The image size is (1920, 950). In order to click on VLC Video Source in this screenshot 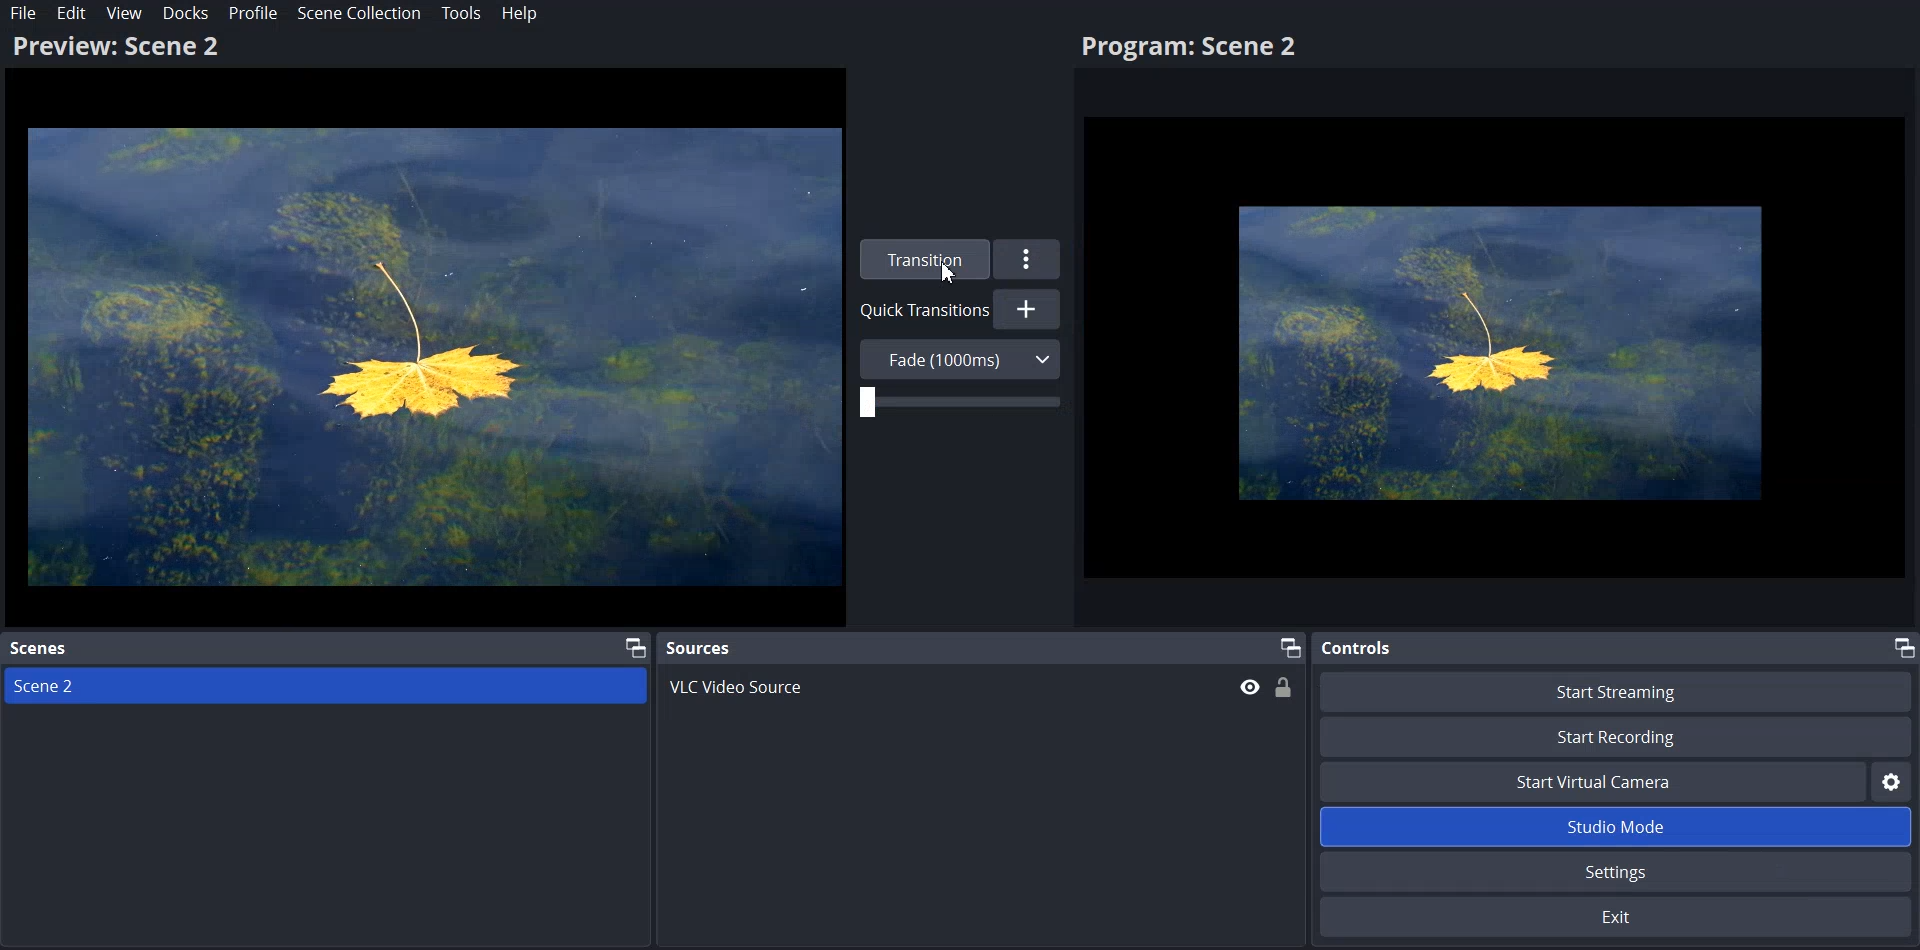, I will do `click(804, 690)`.